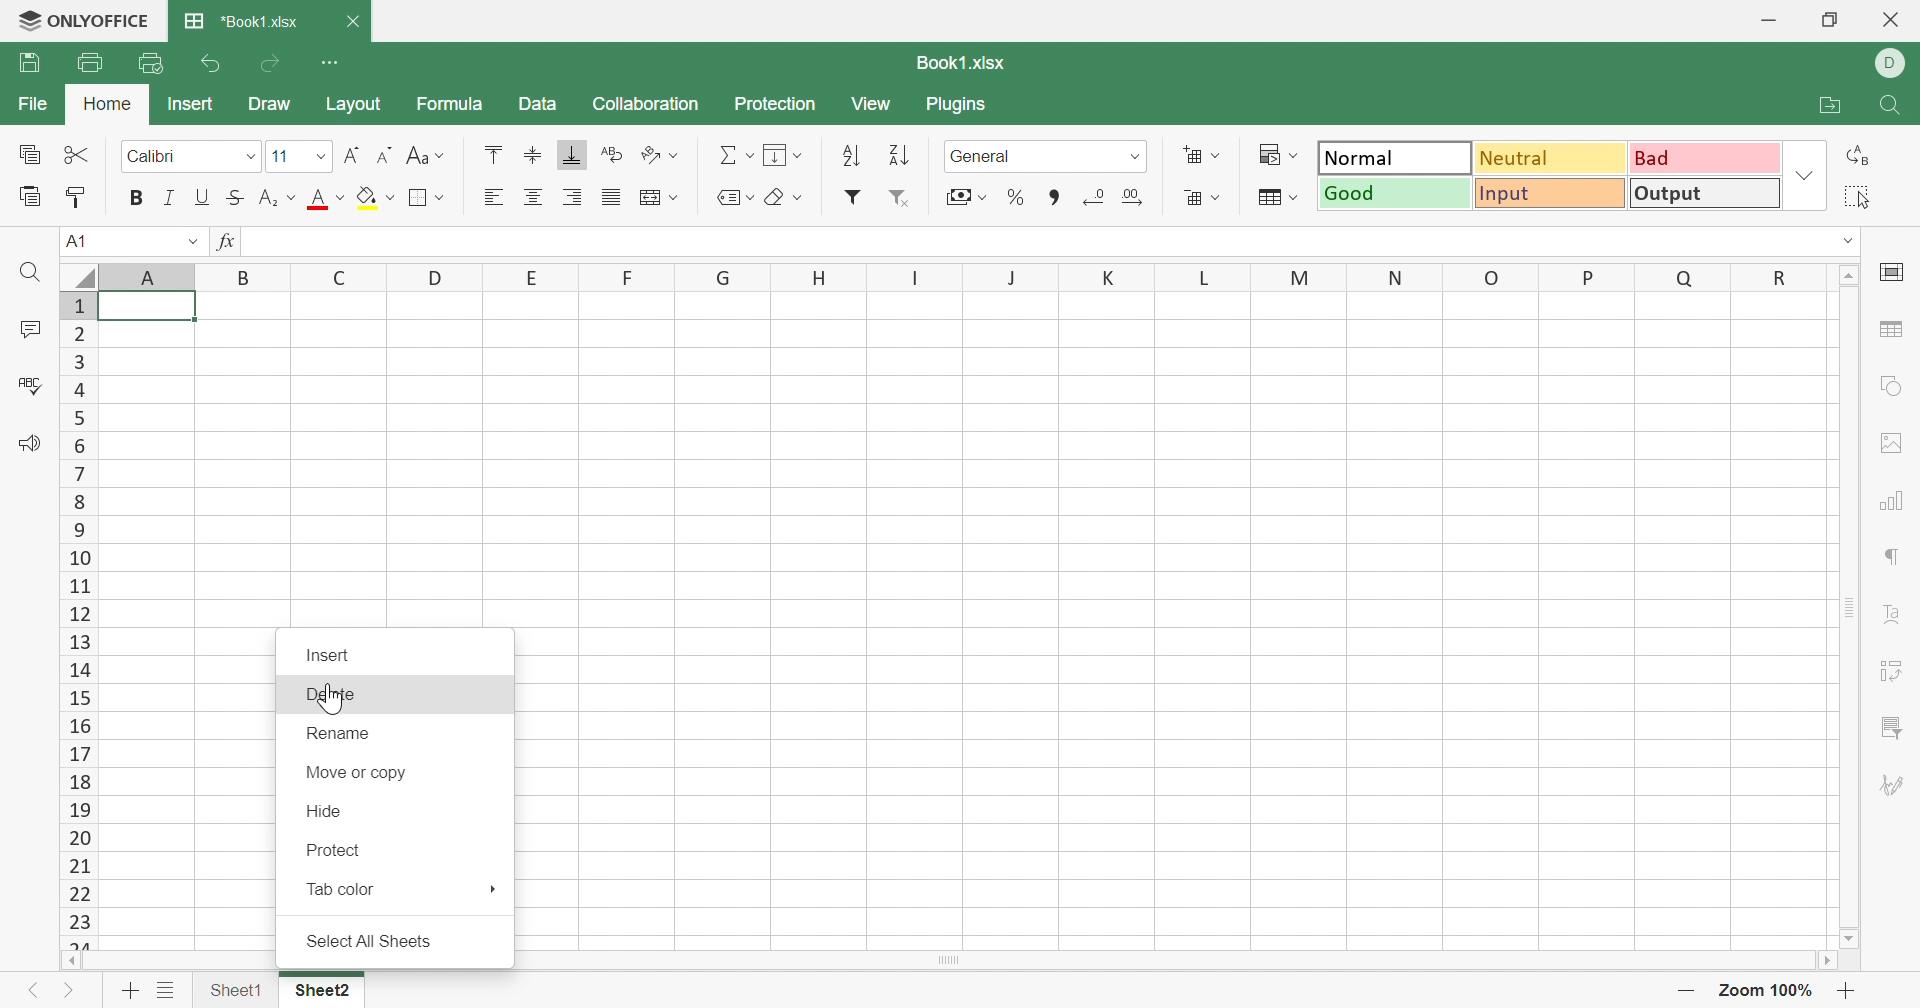 The image size is (1920, 1008). What do you see at coordinates (1393, 192) in the screenshot?
I see `Good` at bounding box center [1393, 192].